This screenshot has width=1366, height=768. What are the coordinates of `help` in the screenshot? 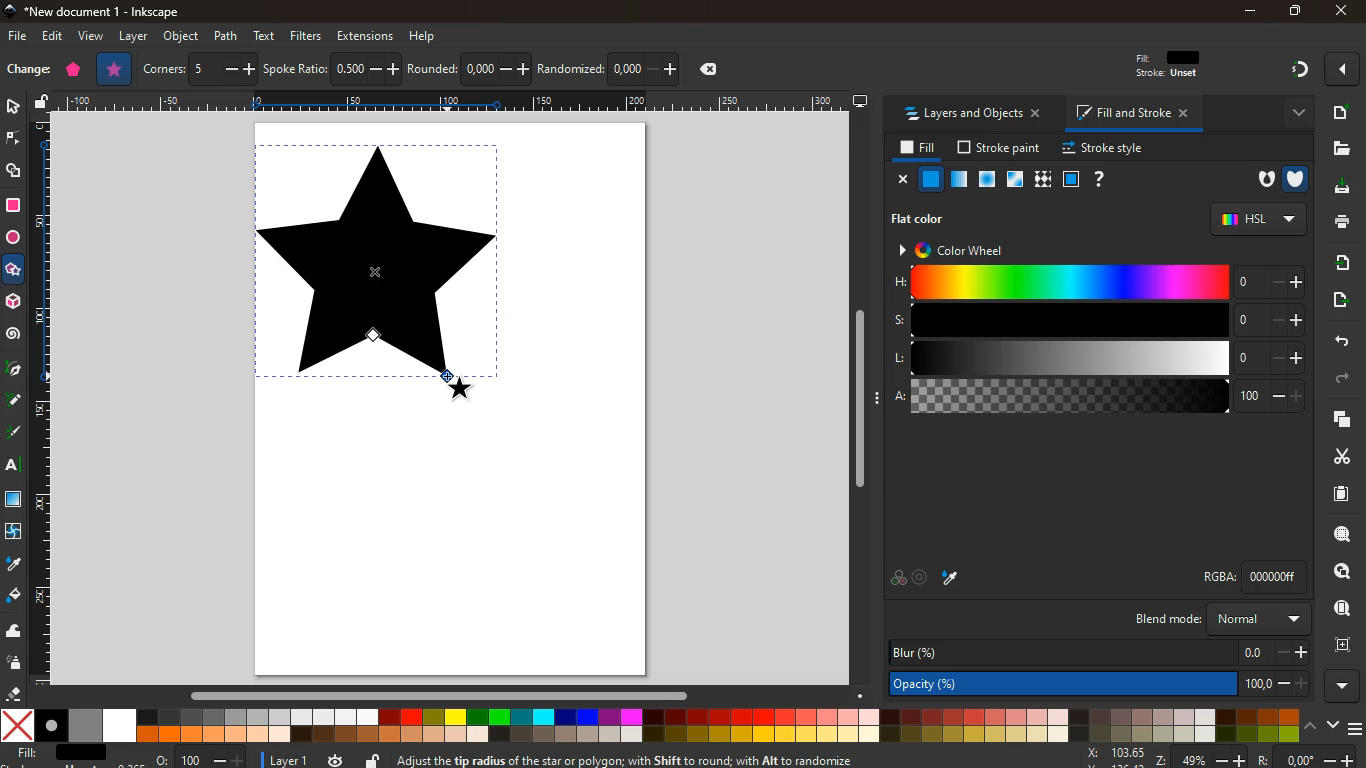 It's located at (424, 38).